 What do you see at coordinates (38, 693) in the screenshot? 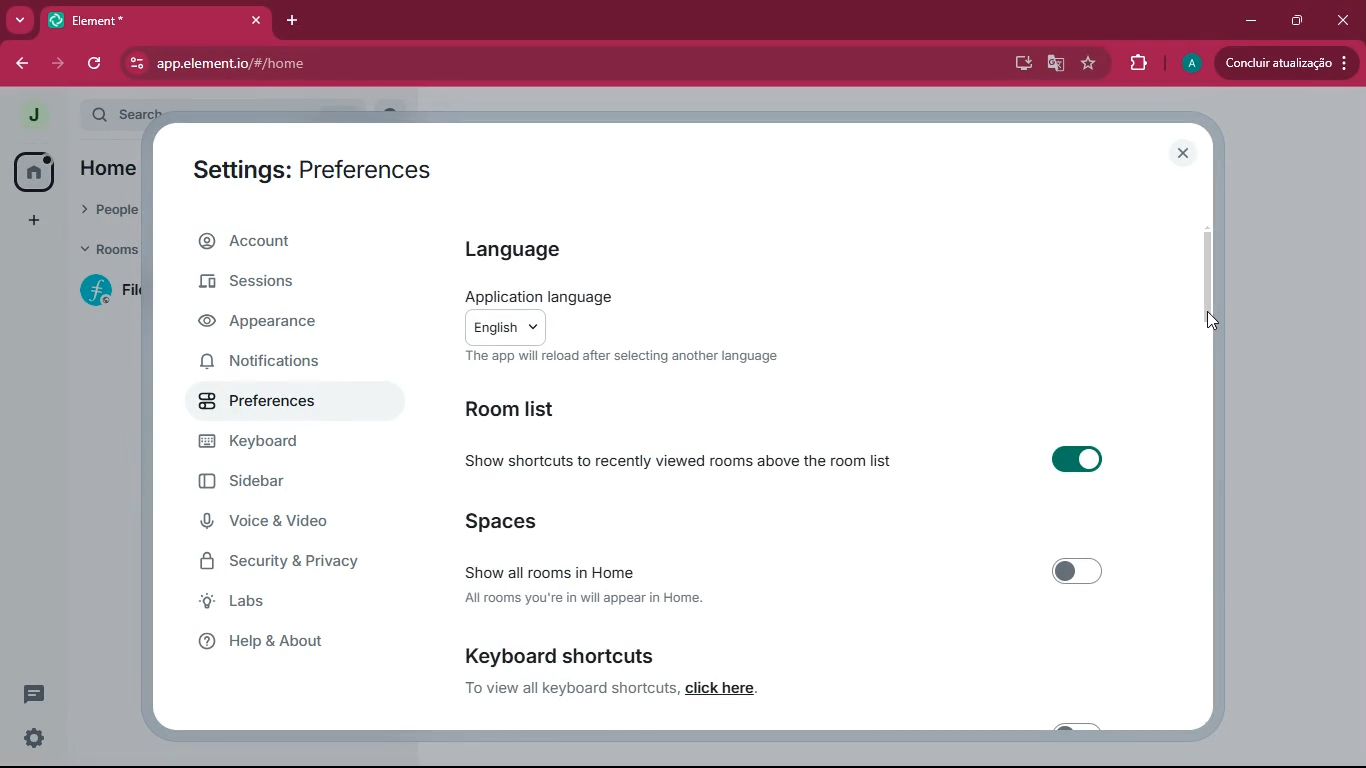
I see `conversation` at bounding box center [38, 693].